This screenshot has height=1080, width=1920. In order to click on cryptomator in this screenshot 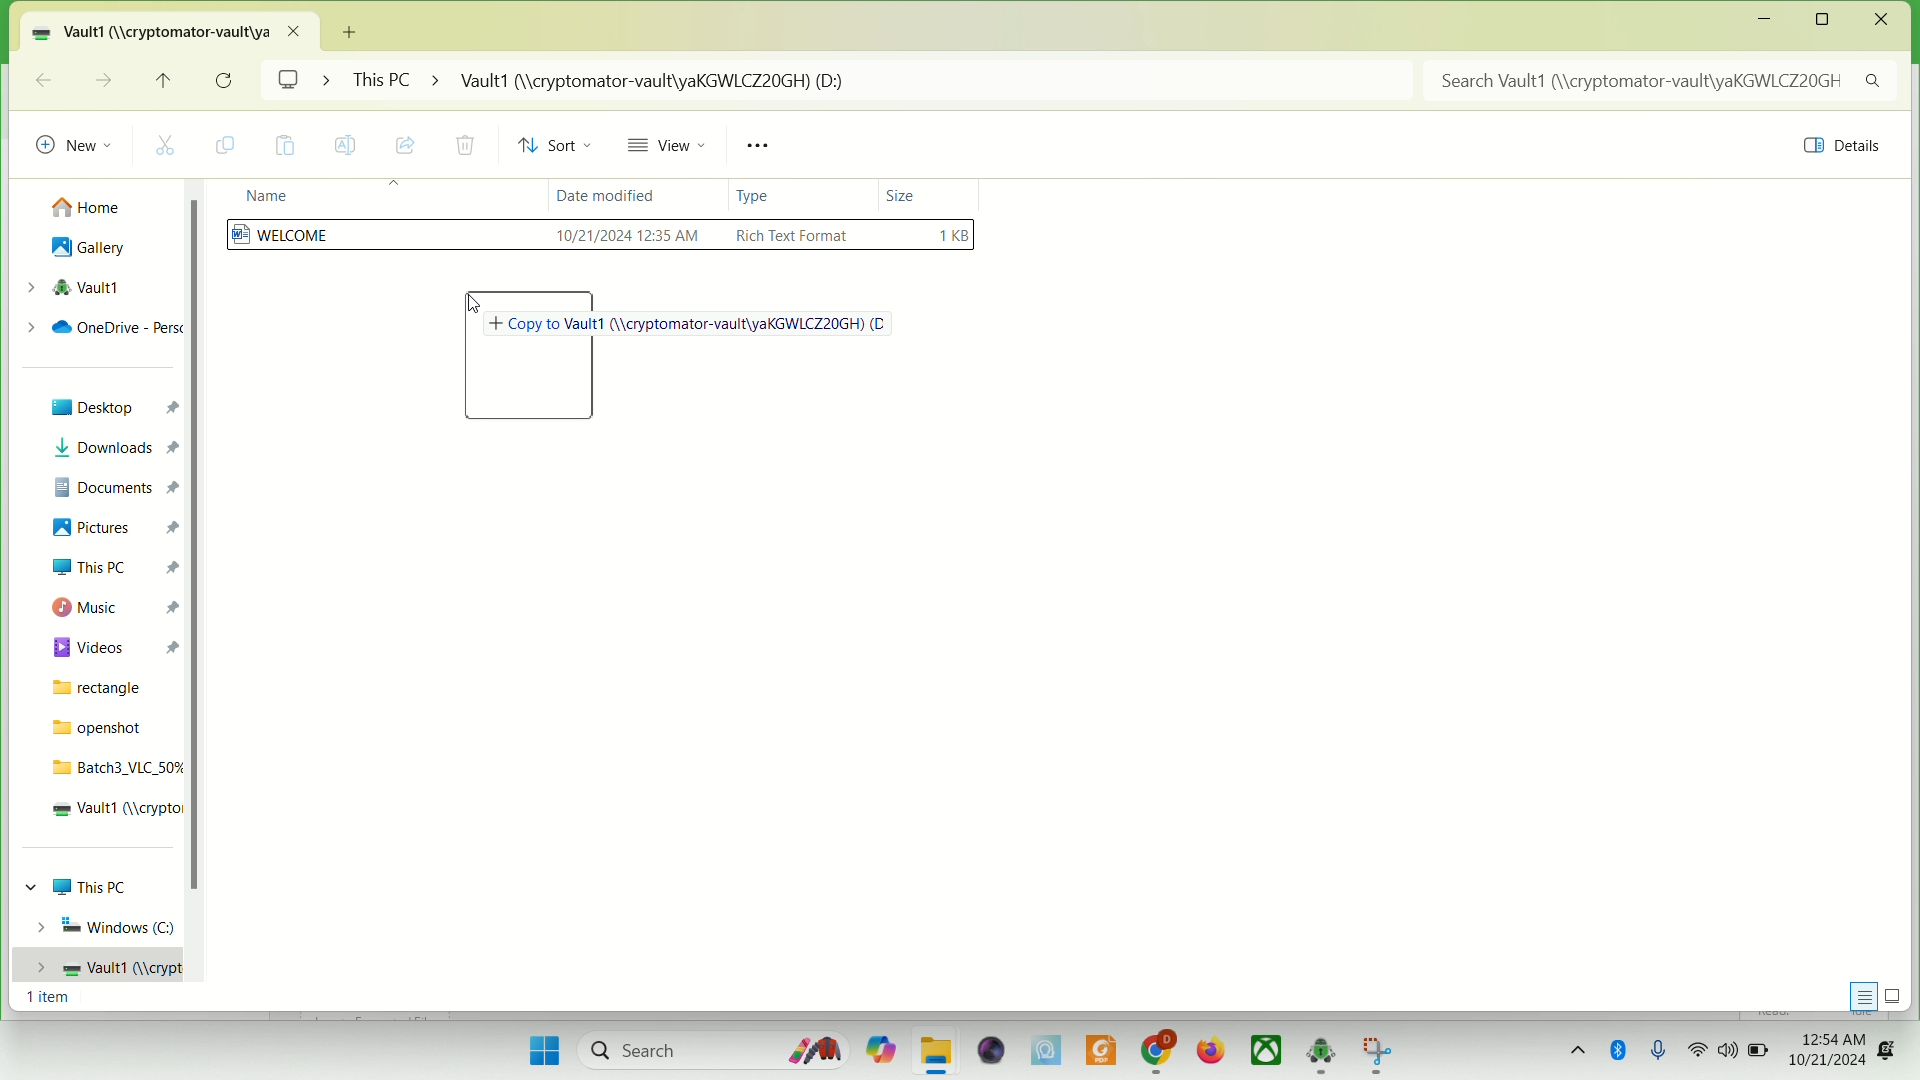, I will do `click(1321, 1052)`.